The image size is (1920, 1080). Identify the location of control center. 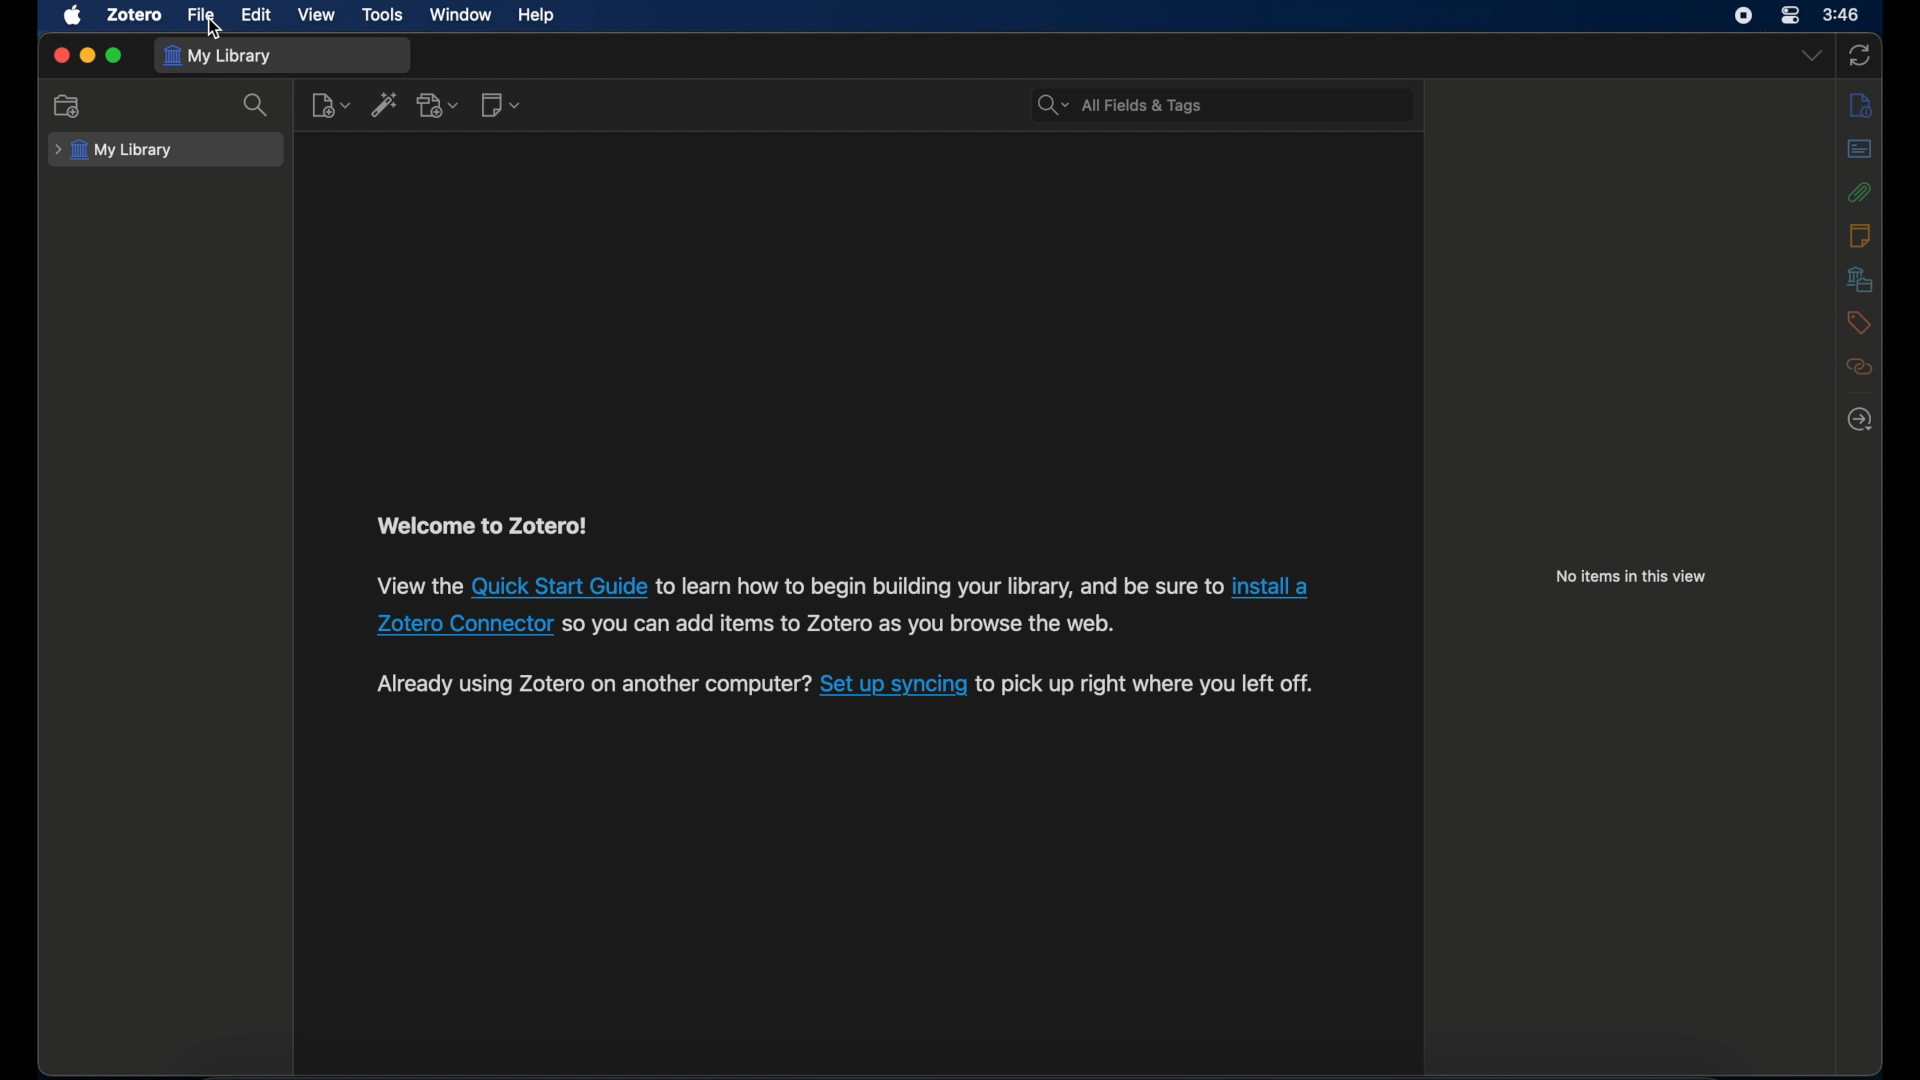
(1790, 16).